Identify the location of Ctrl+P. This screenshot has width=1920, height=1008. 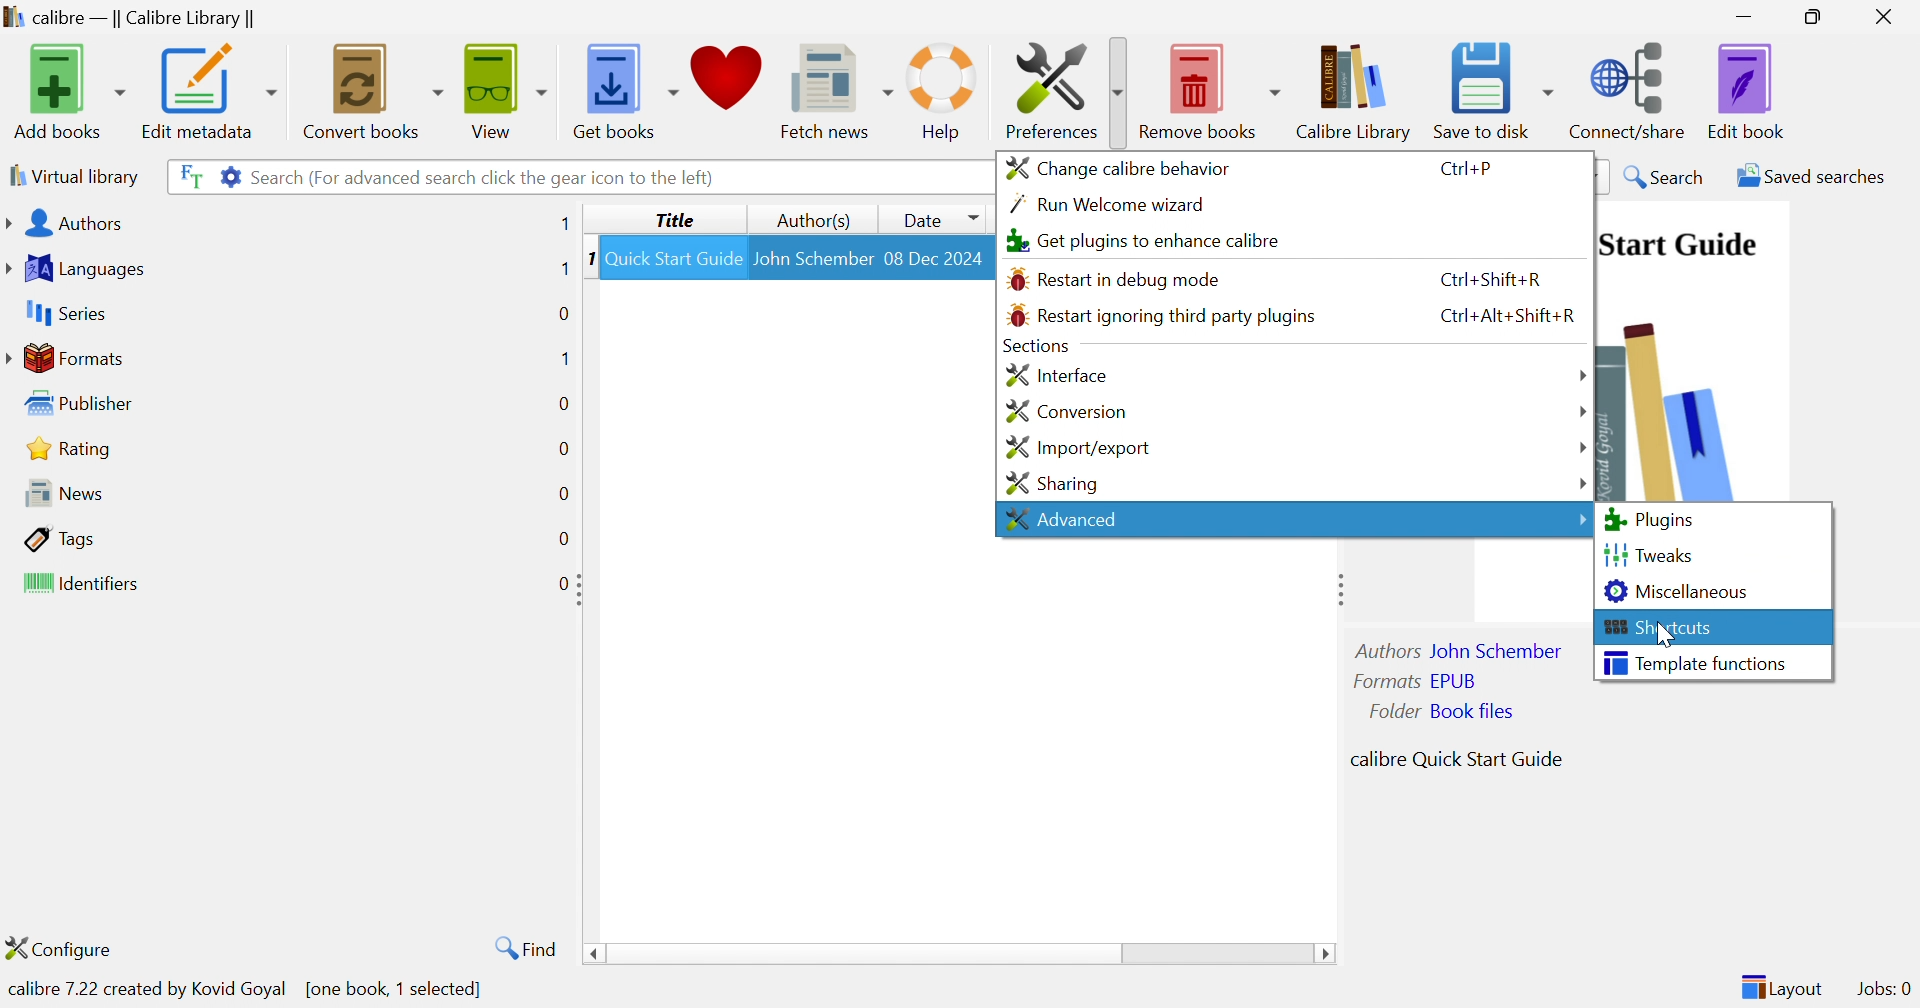
(1467, 170).